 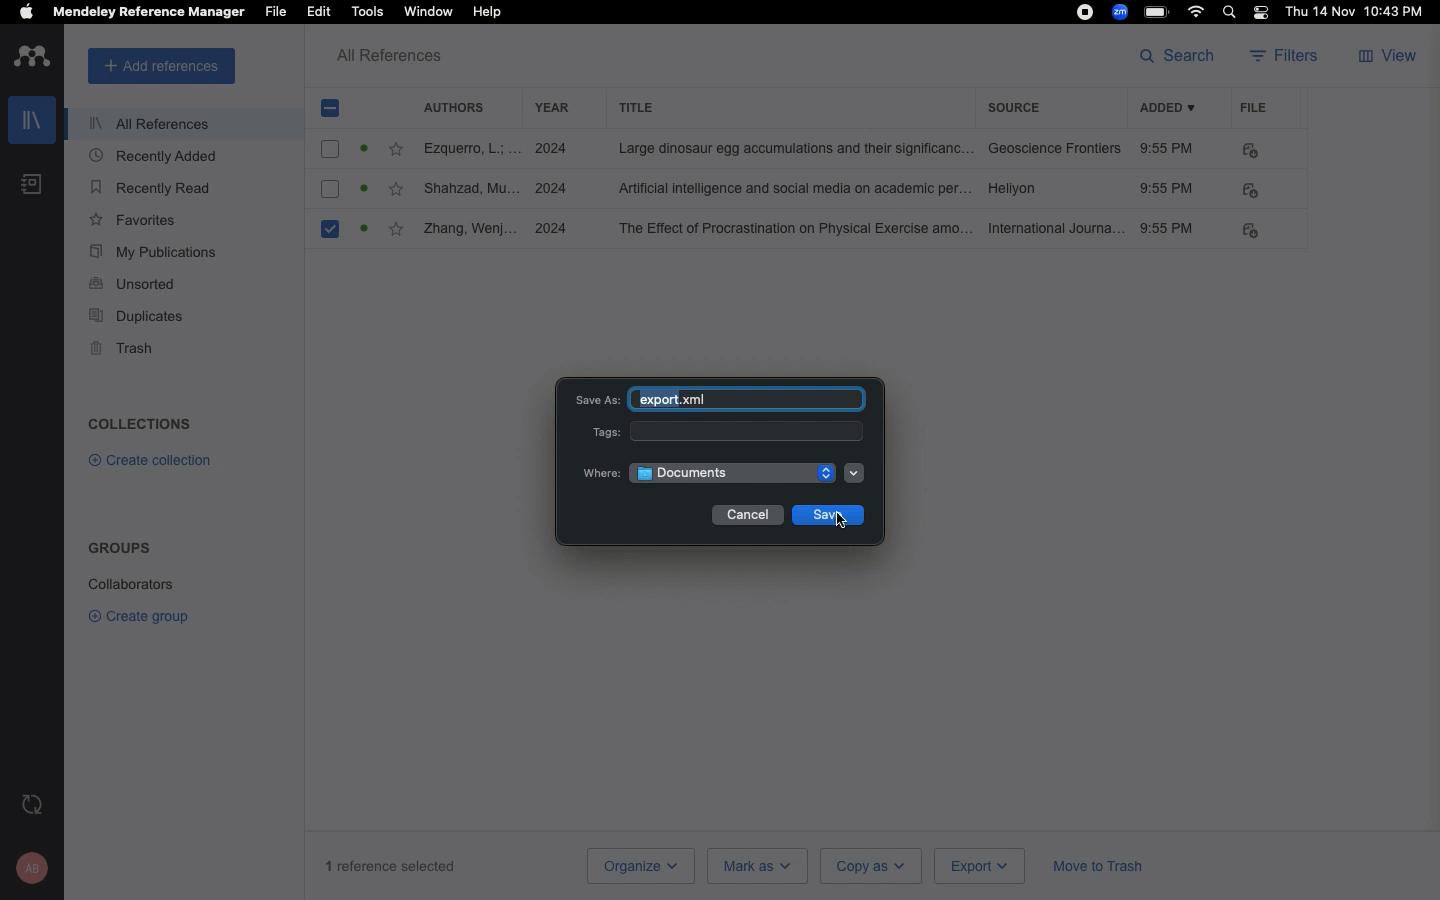 What do you see at coordinates (1246, 190) in the screenshot?
I see `FILE` at bounding box center [1246, 190].